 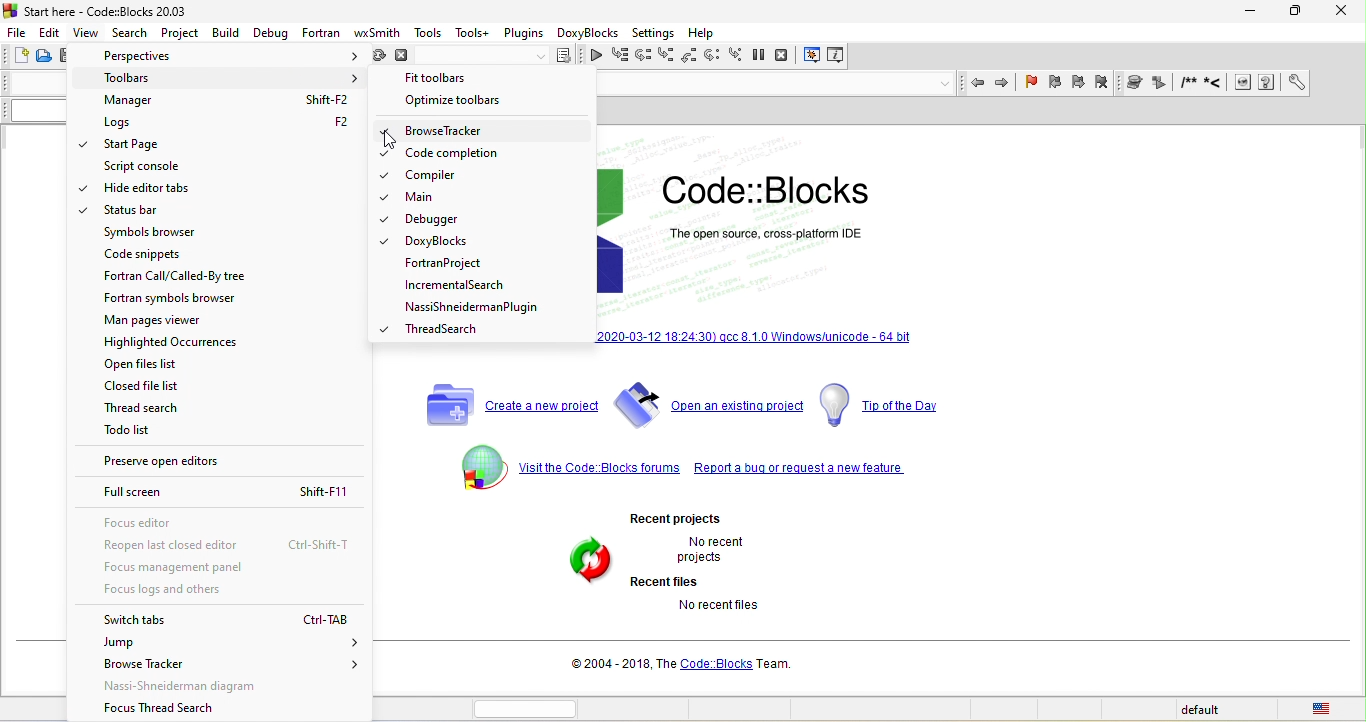 What do you see at coordinates (584, 562) in the screenshot?
I see `recent file and project` at bounding box center [584, 562].